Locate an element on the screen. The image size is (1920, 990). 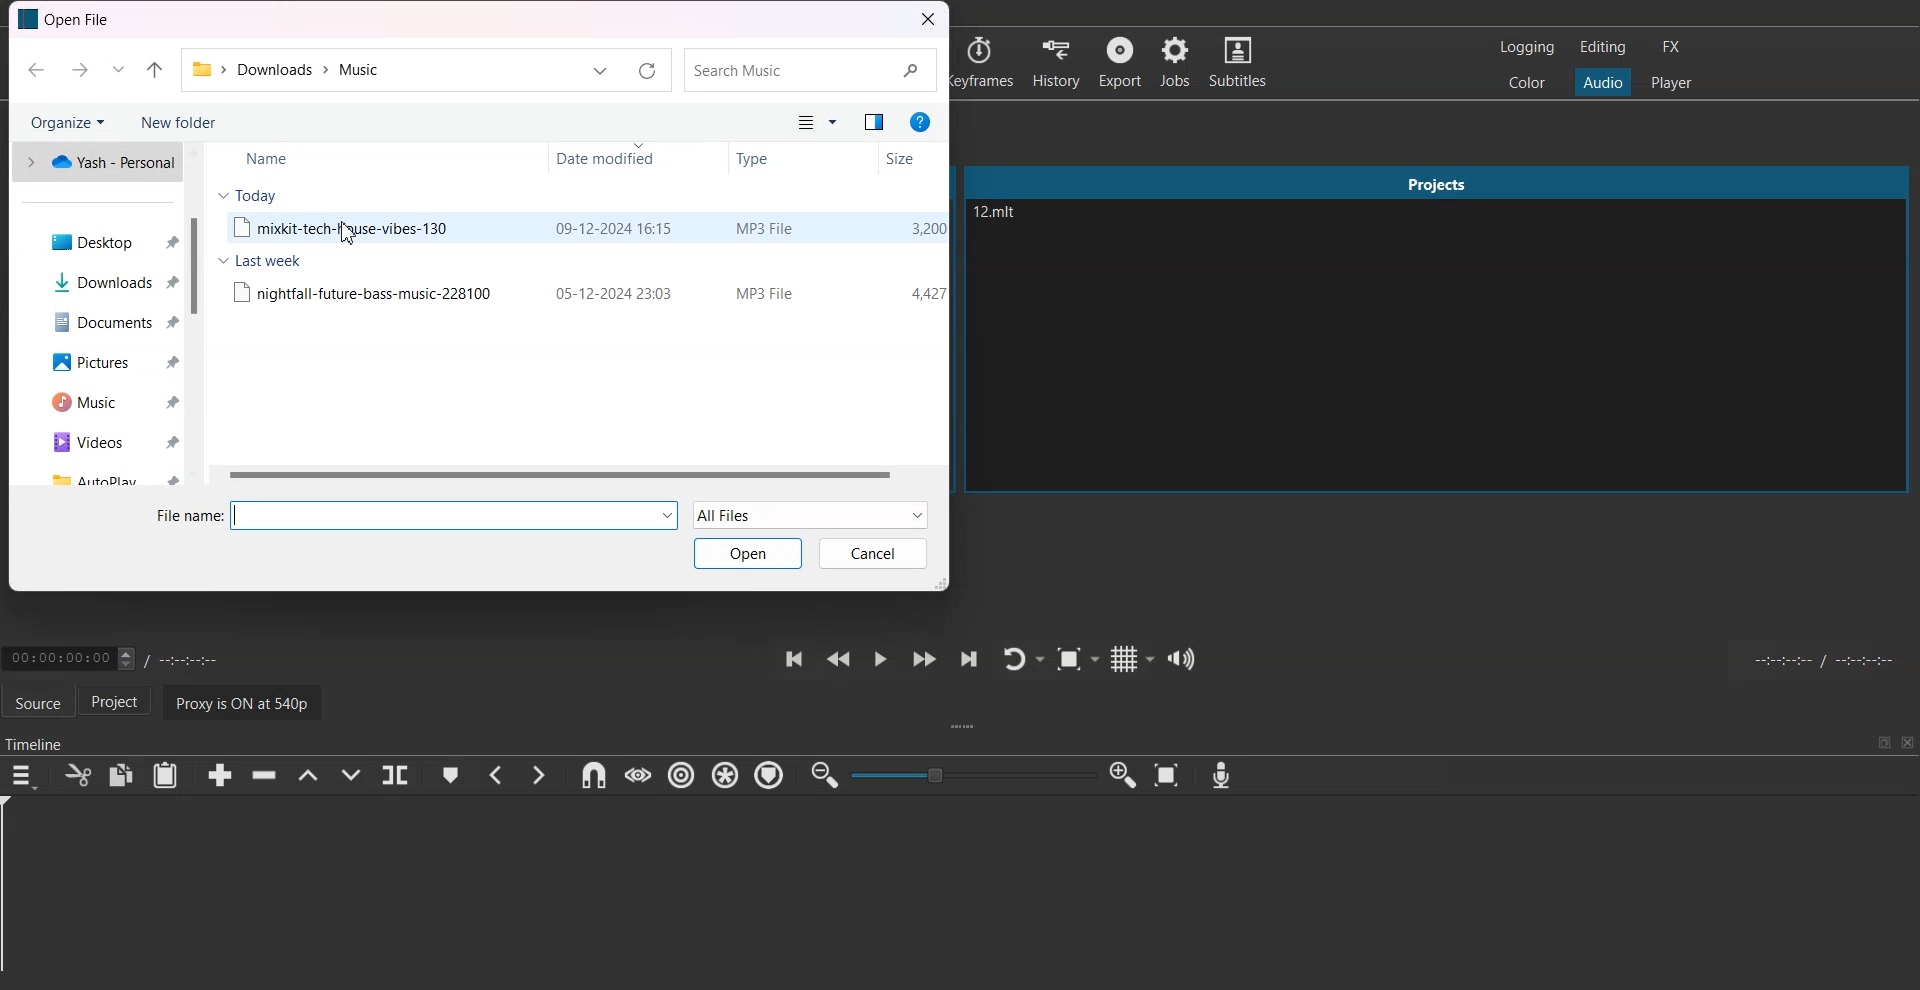
Search bar is located at coordinates (809, 71).